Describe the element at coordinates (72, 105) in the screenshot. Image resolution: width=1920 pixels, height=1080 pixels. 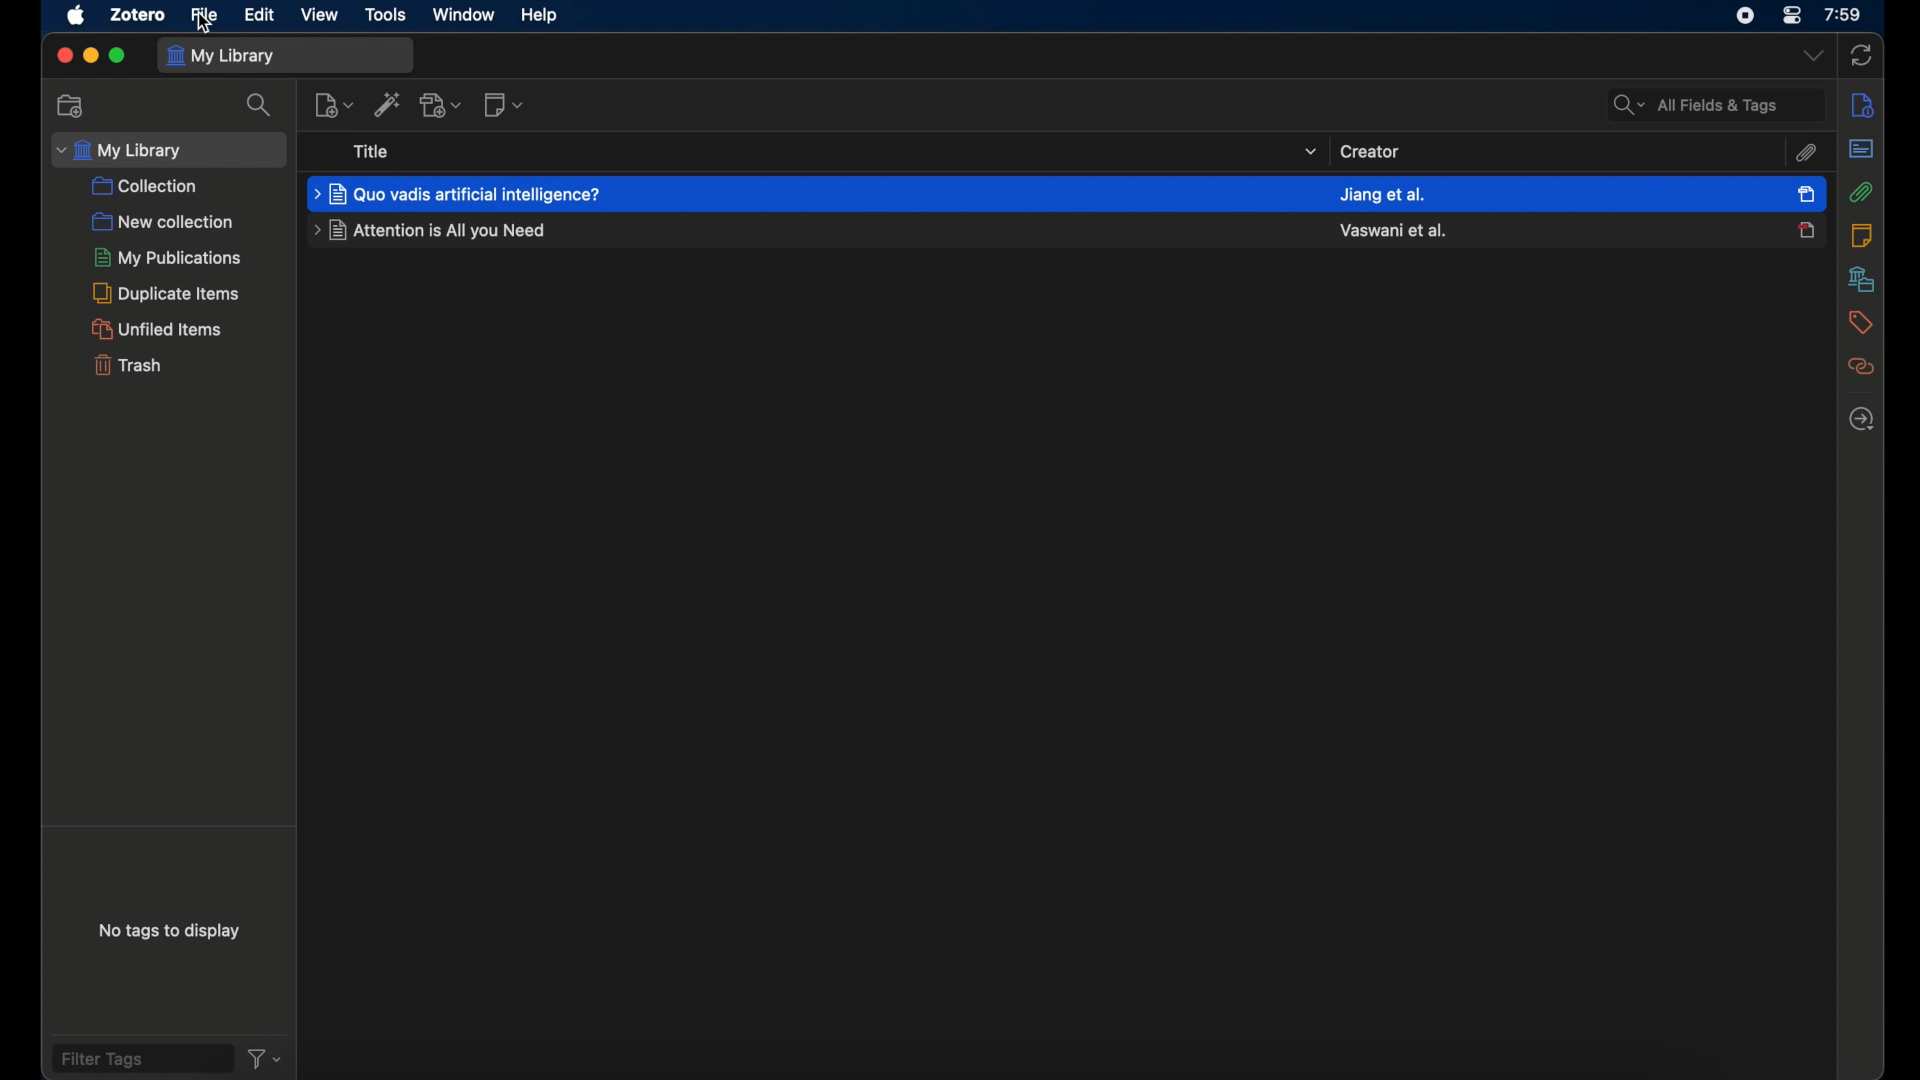
I see `new collection` at that location.